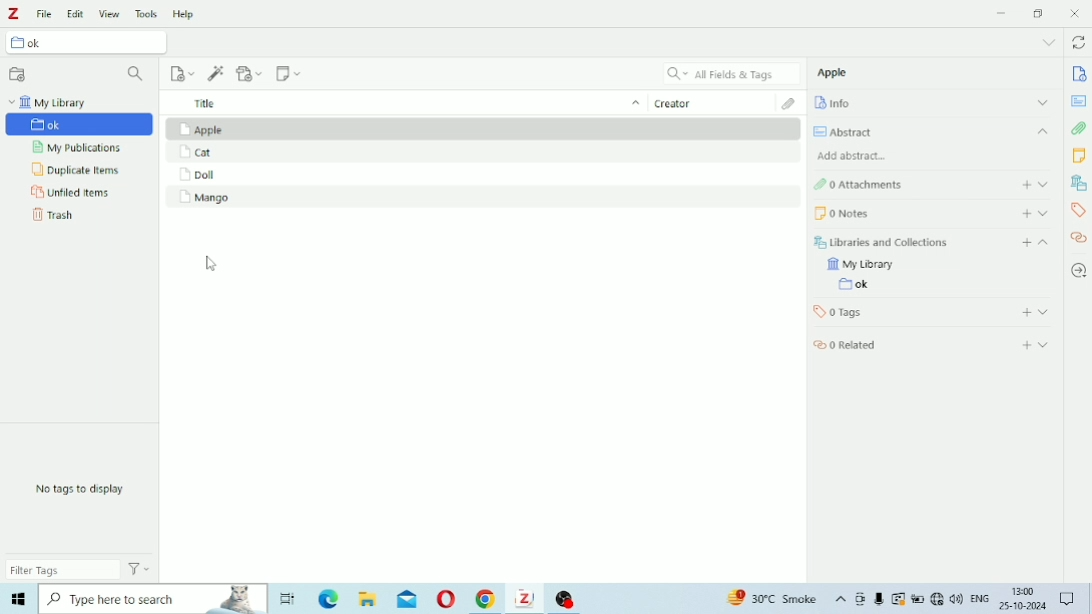 This screenshot has height=614, width=1092. I want to click on , so click(1022, 598).